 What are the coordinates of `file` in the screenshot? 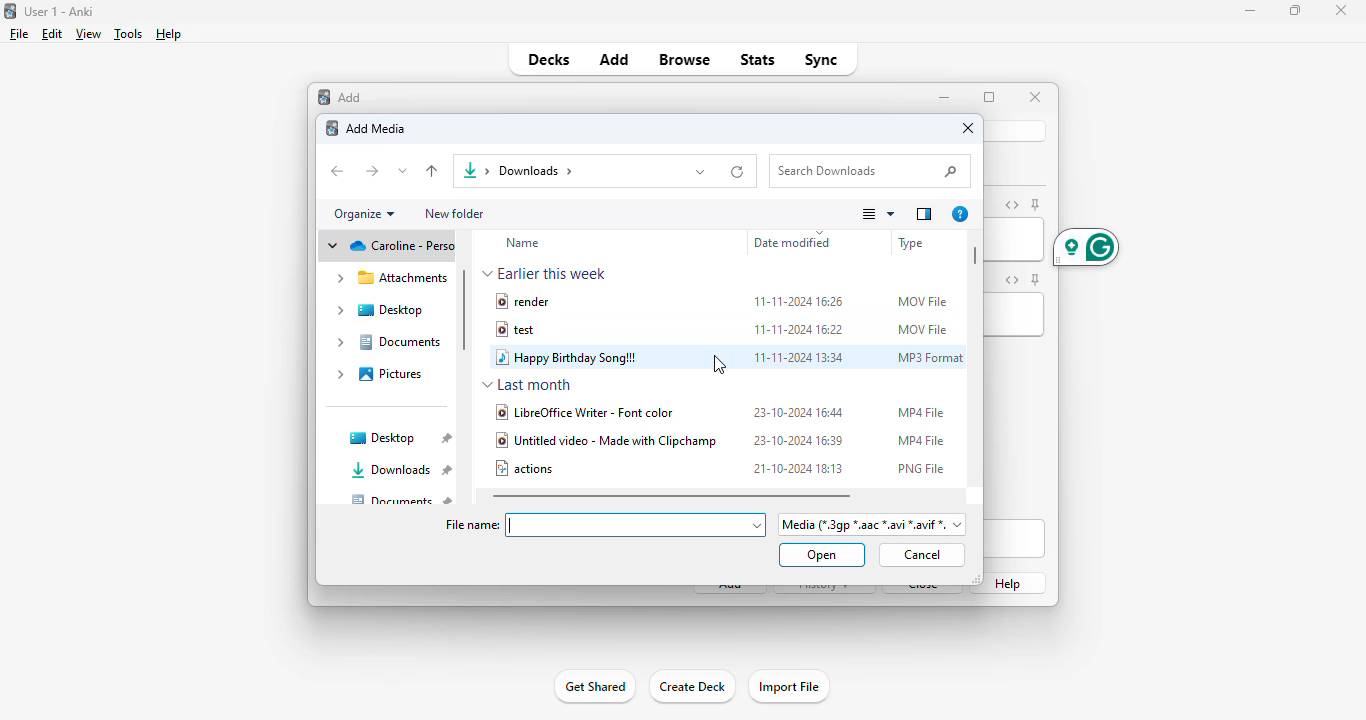 It's located at (19, 34).